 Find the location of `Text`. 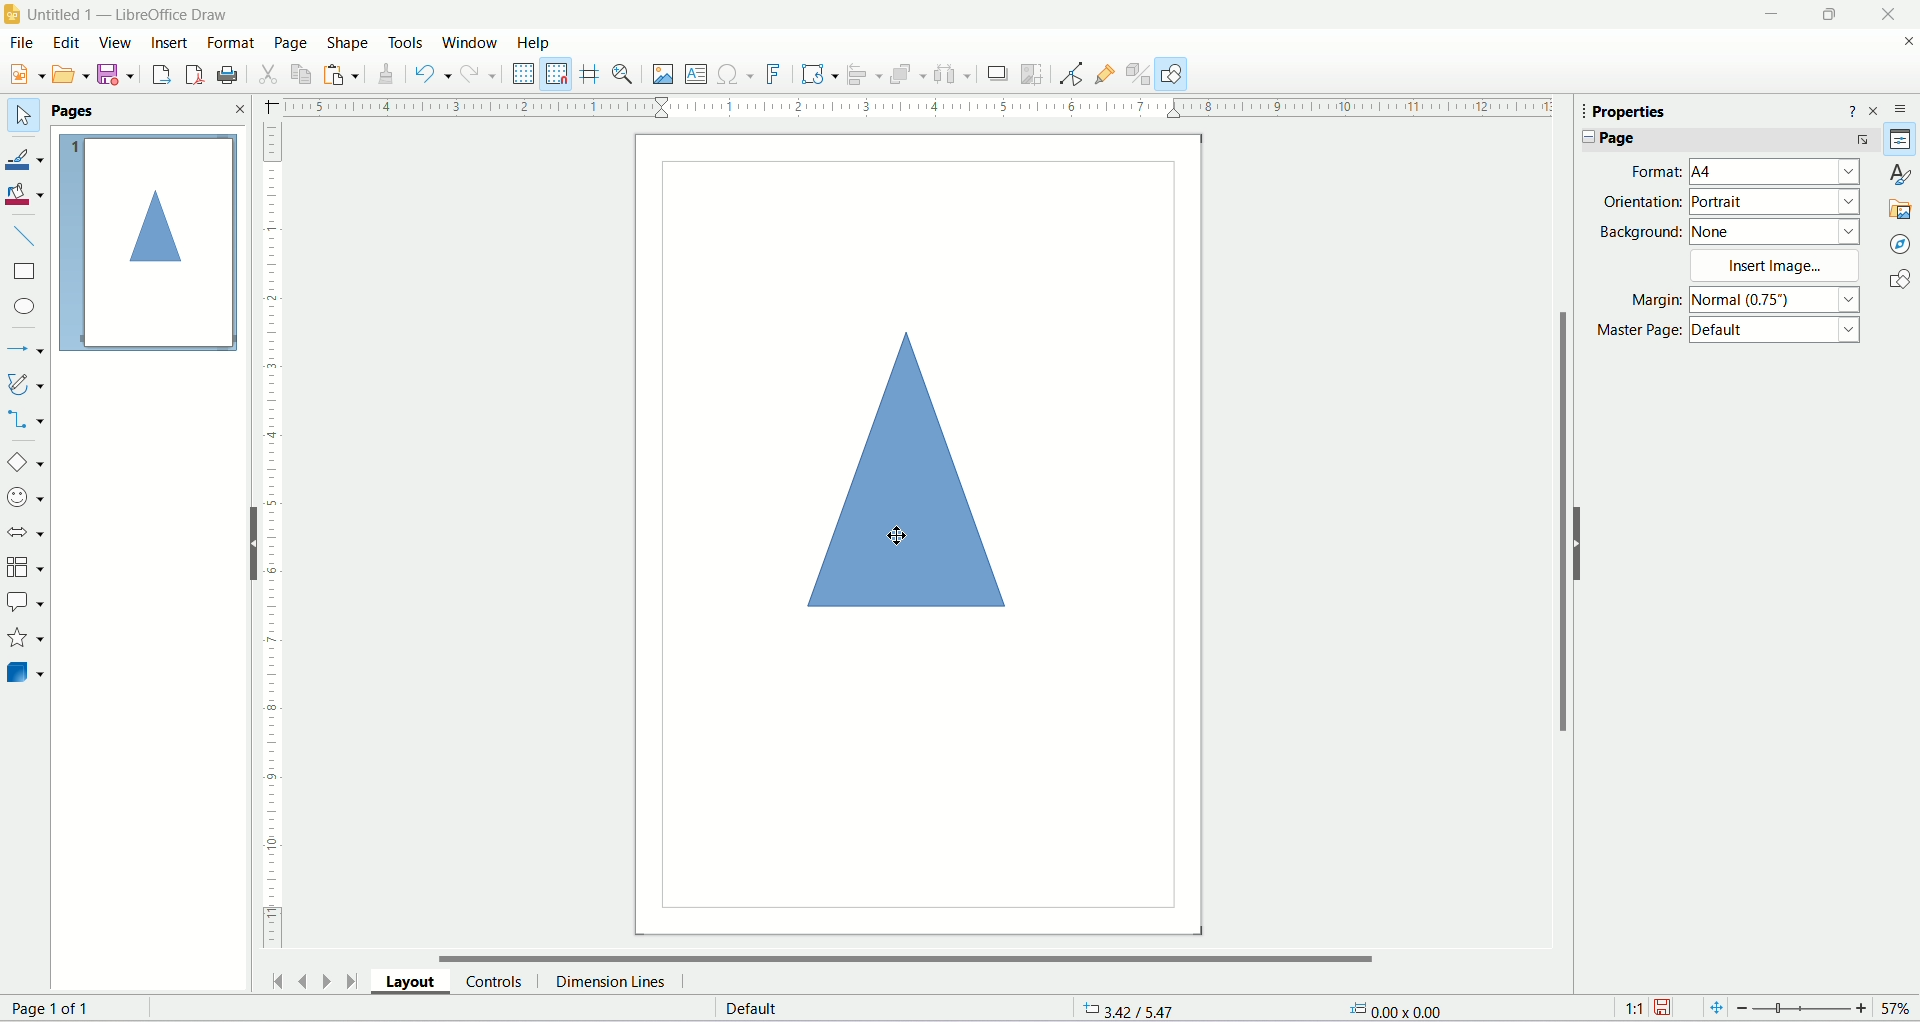

Text is located at coordinates (1135, 1010).